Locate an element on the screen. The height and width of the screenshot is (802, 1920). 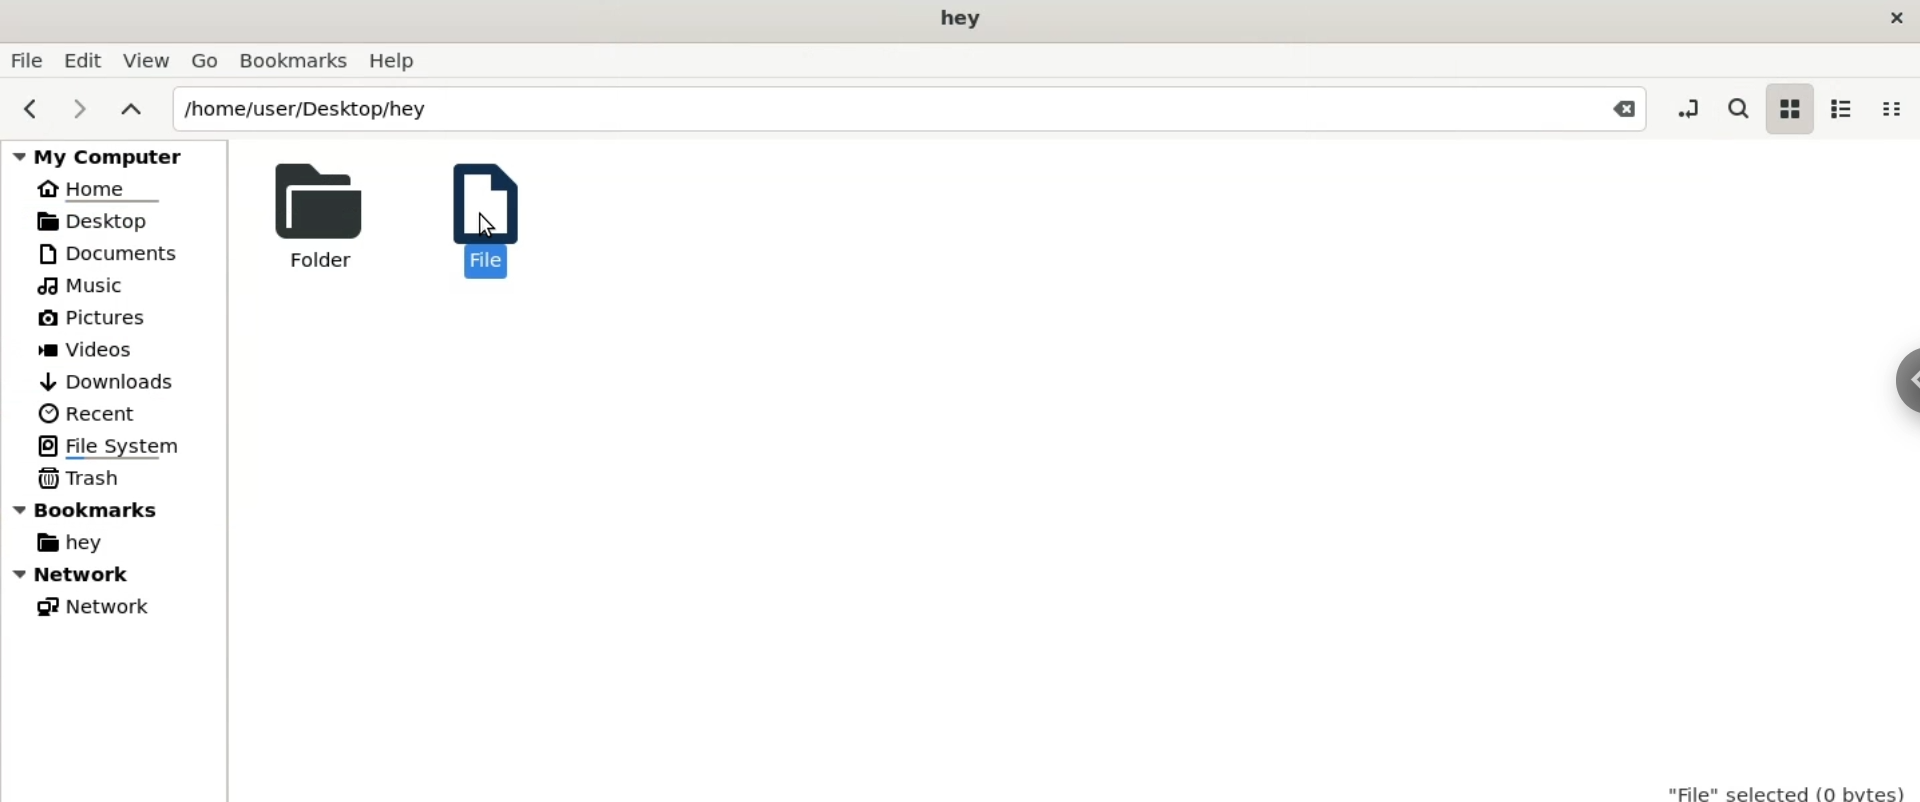
location home/user/desktop/hey is located at coordinates (908, 109).